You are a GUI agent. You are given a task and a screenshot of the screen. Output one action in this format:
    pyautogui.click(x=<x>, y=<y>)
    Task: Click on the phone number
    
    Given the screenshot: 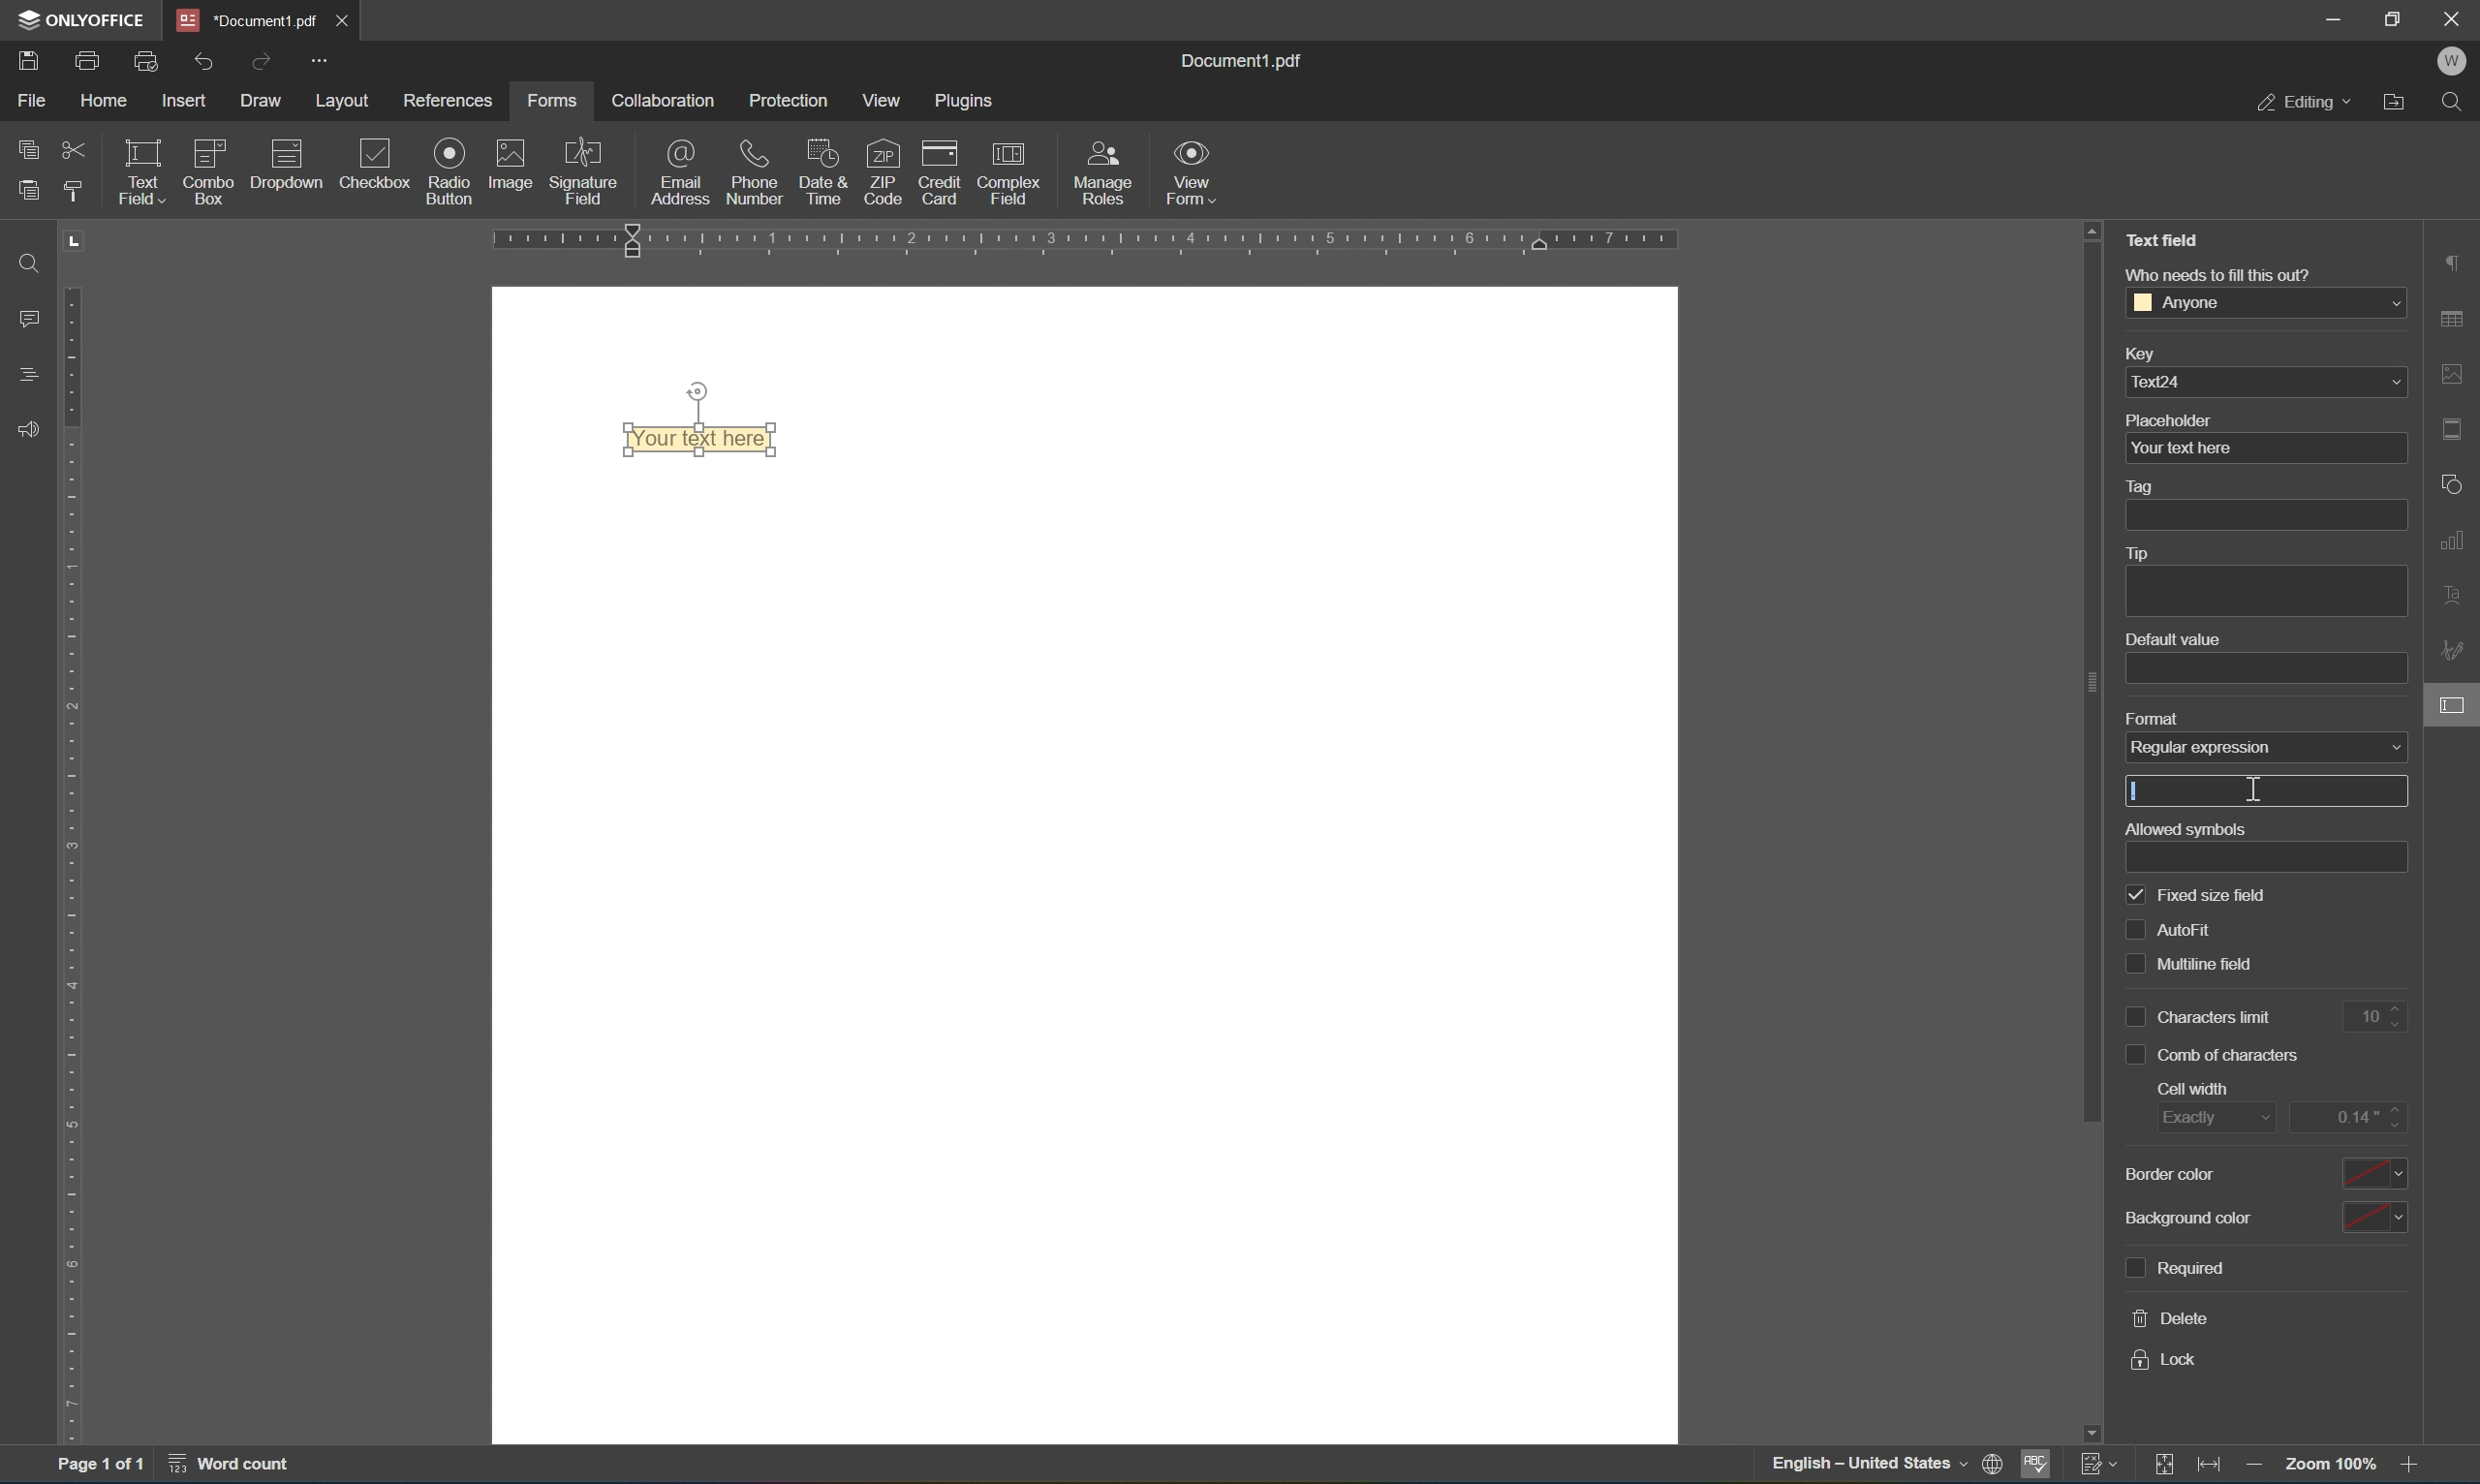 What is the action you would take?
    pyautogui.click(x=755, y=170)
    